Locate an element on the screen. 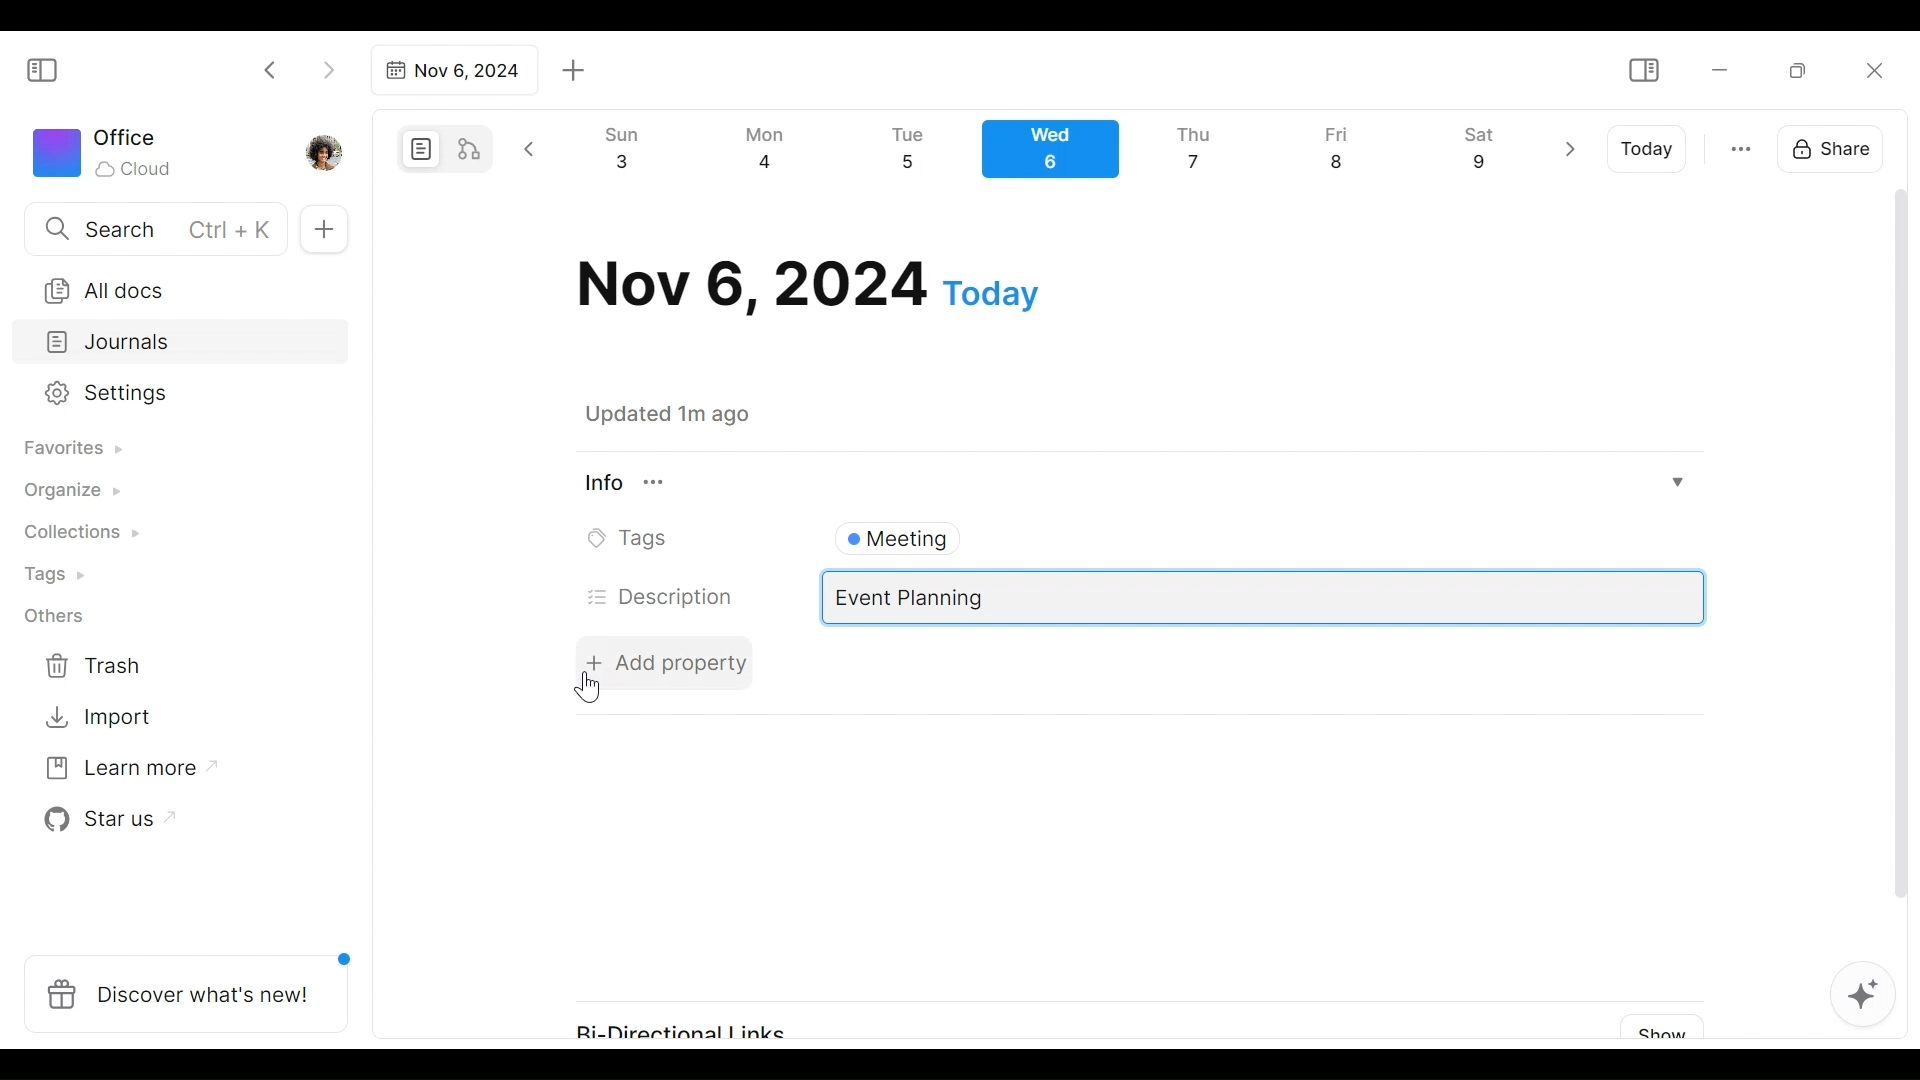 The image size is (1920, 1080). Discover what's new is located at coordinates (194, 983).